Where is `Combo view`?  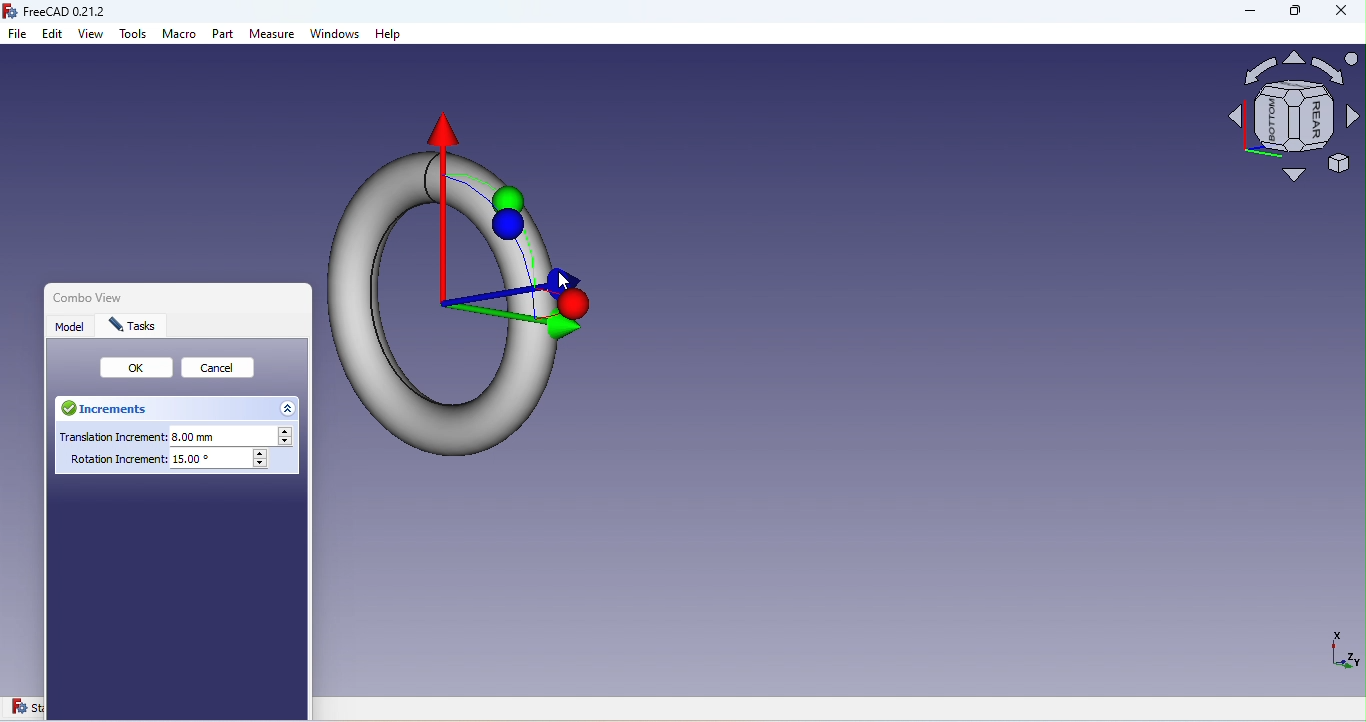
Combo view is located at coordinates (83, 296).